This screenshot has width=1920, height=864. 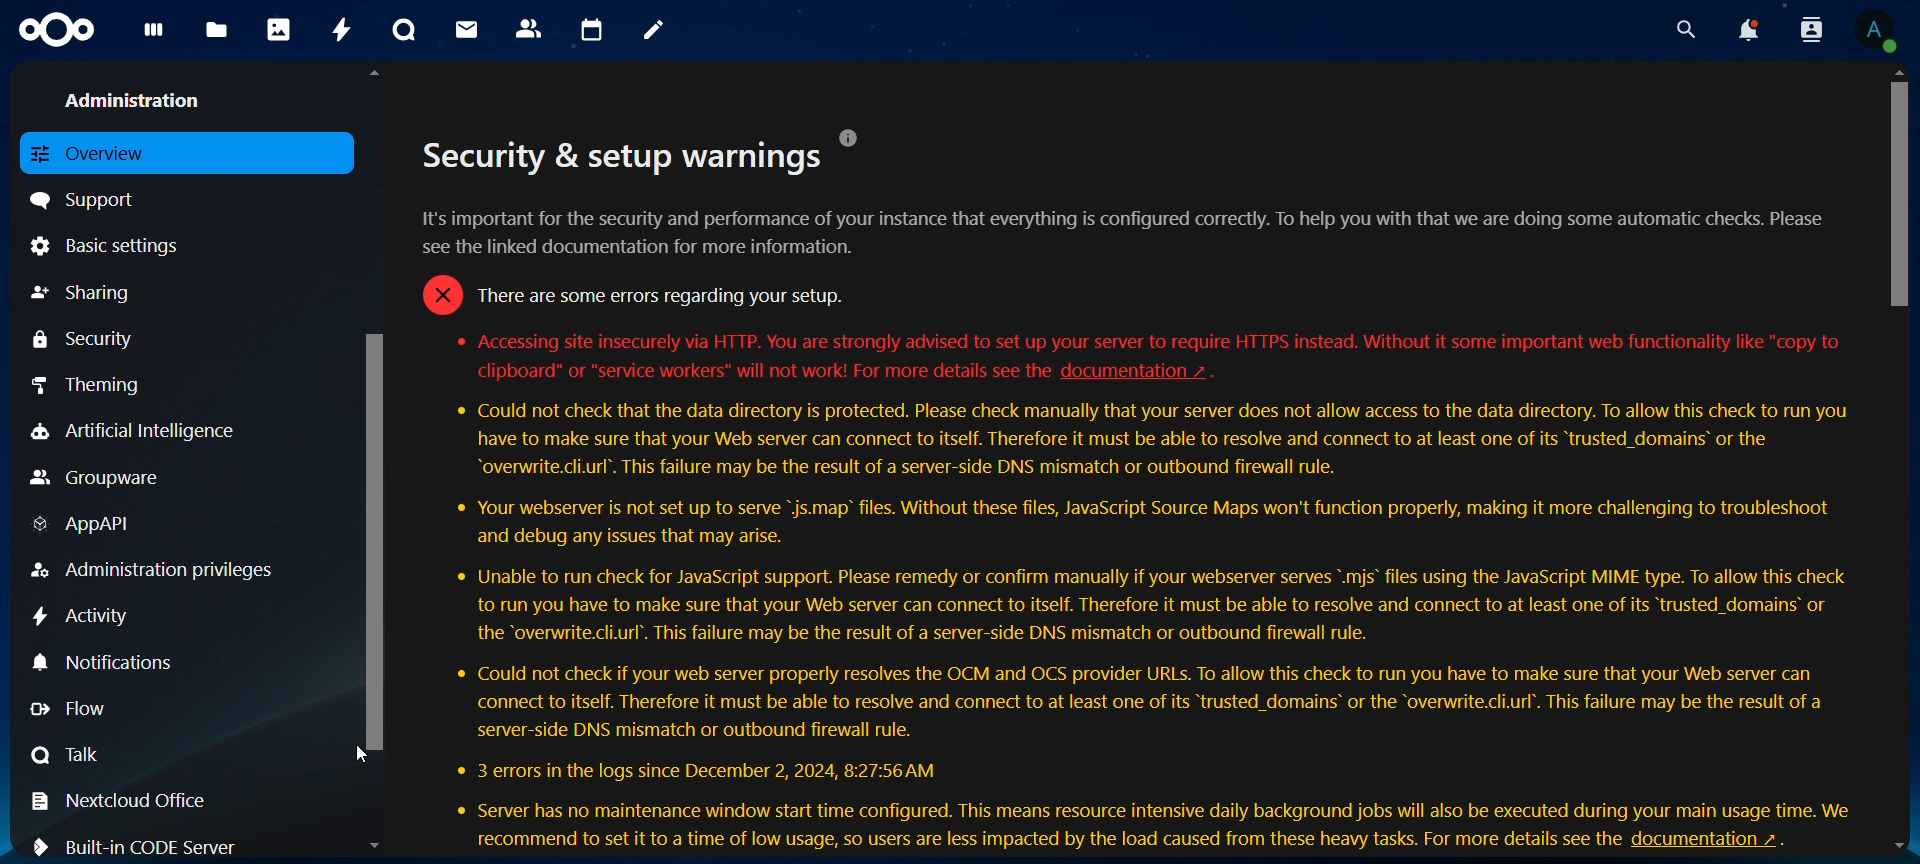 What do you see at coordinates (140, 98) in the screenshot?
I see `administration` at bounding box center [140, 98].